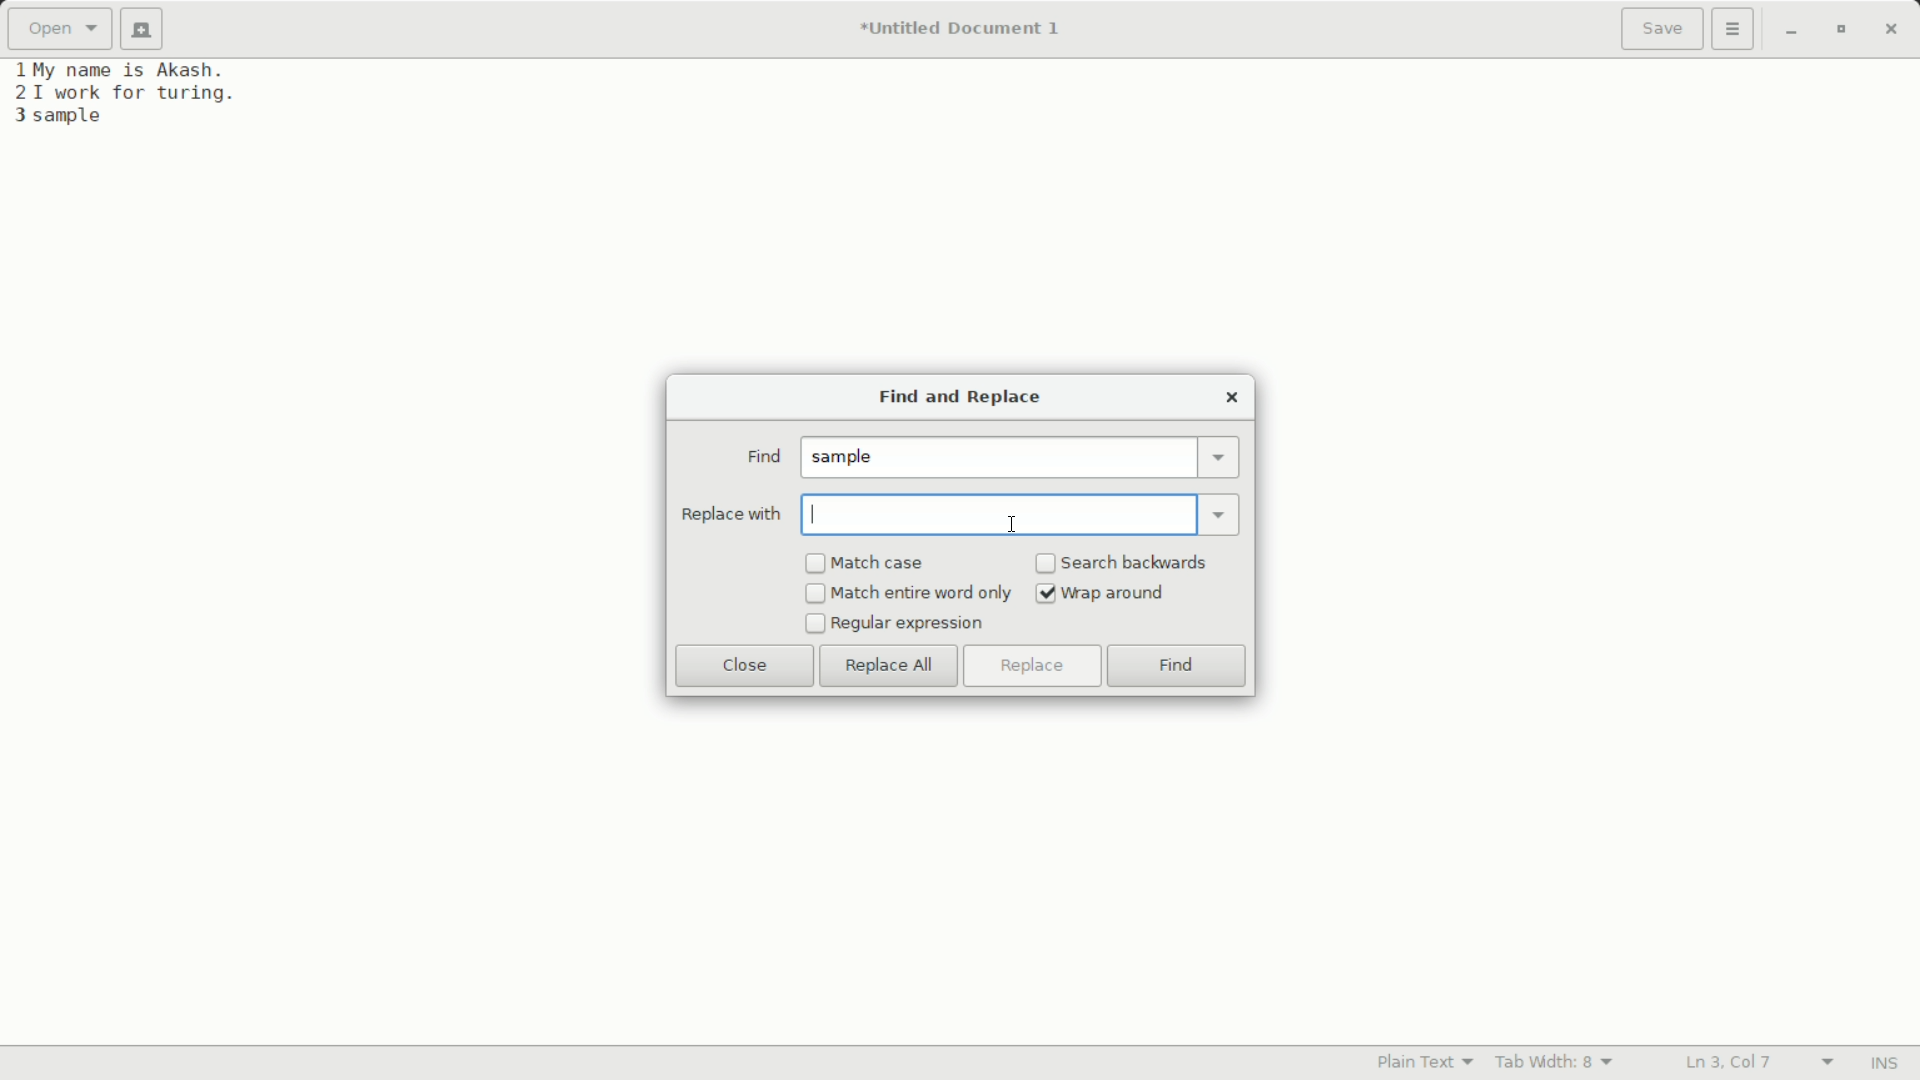 The image size is (1920, 1080). I want to click on close app, so click(1891, 29).